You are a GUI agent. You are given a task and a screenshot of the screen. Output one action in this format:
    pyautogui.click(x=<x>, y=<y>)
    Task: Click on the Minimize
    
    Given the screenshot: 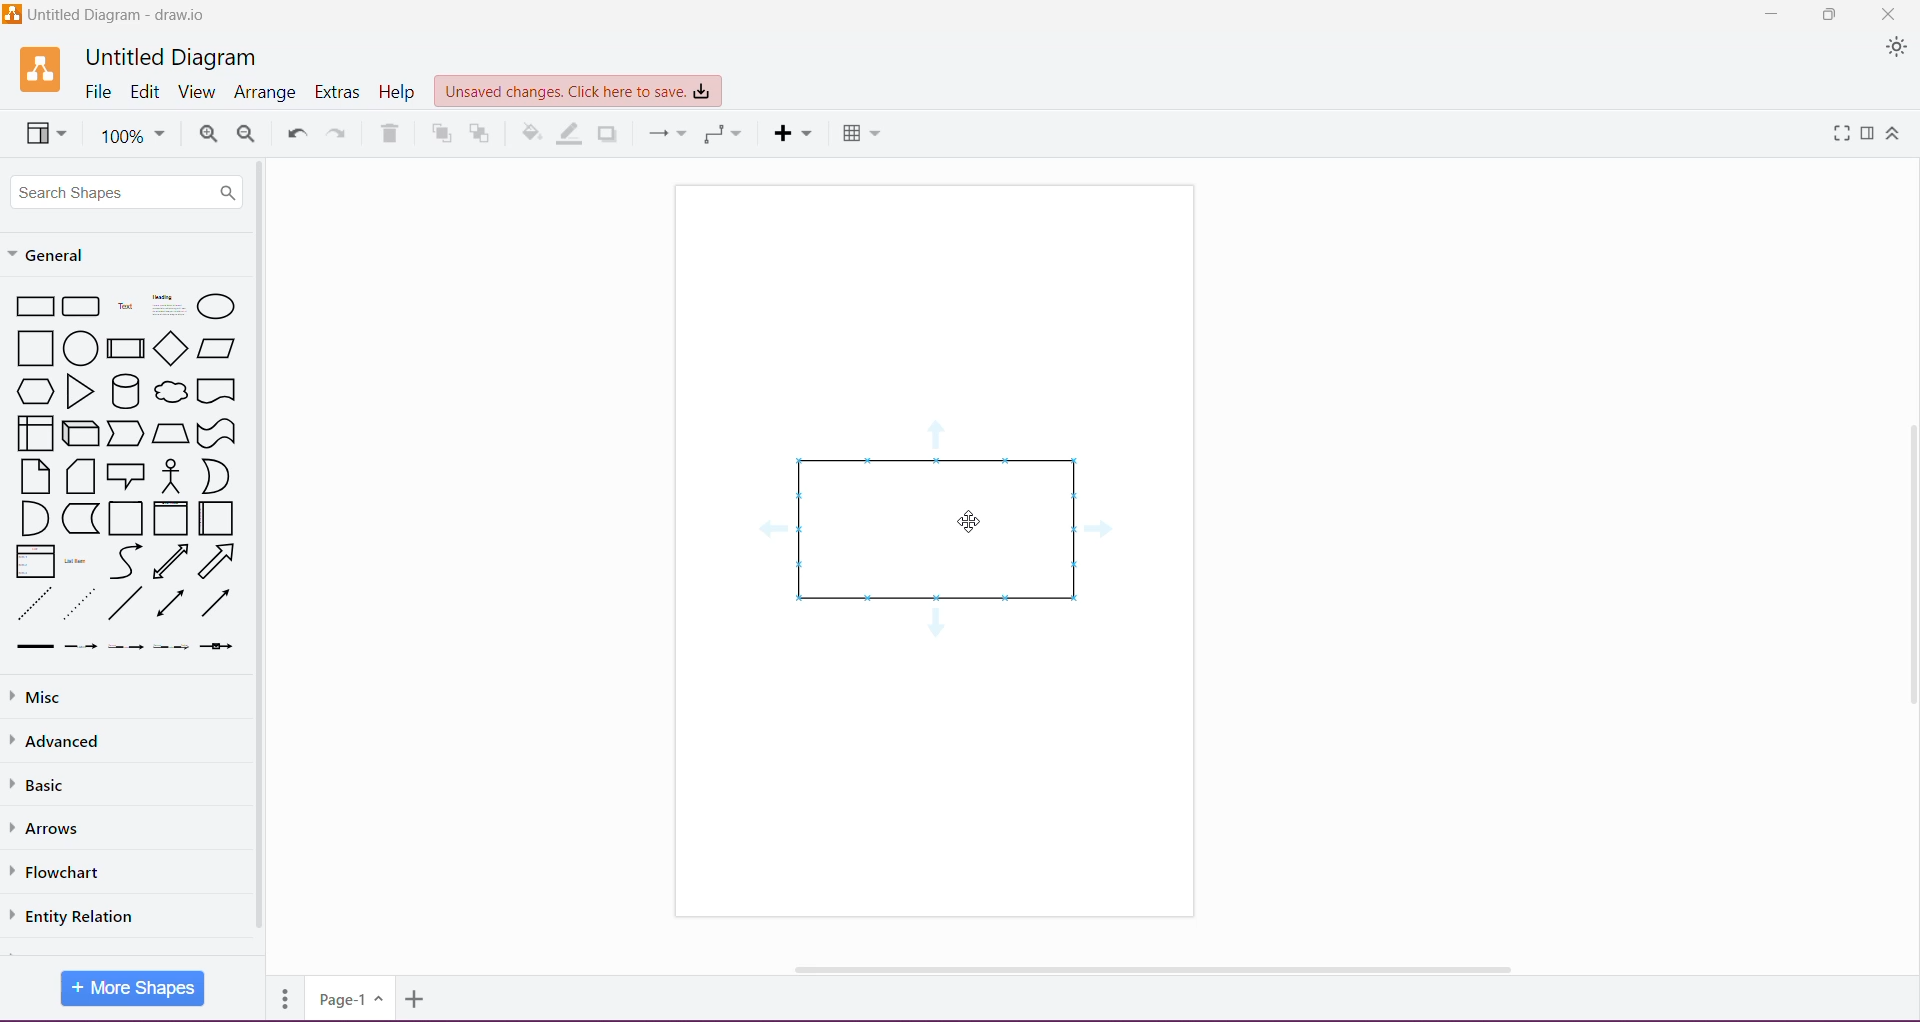 What is the action you would take?
    pyautogui.click(x=1776, y=14)
    